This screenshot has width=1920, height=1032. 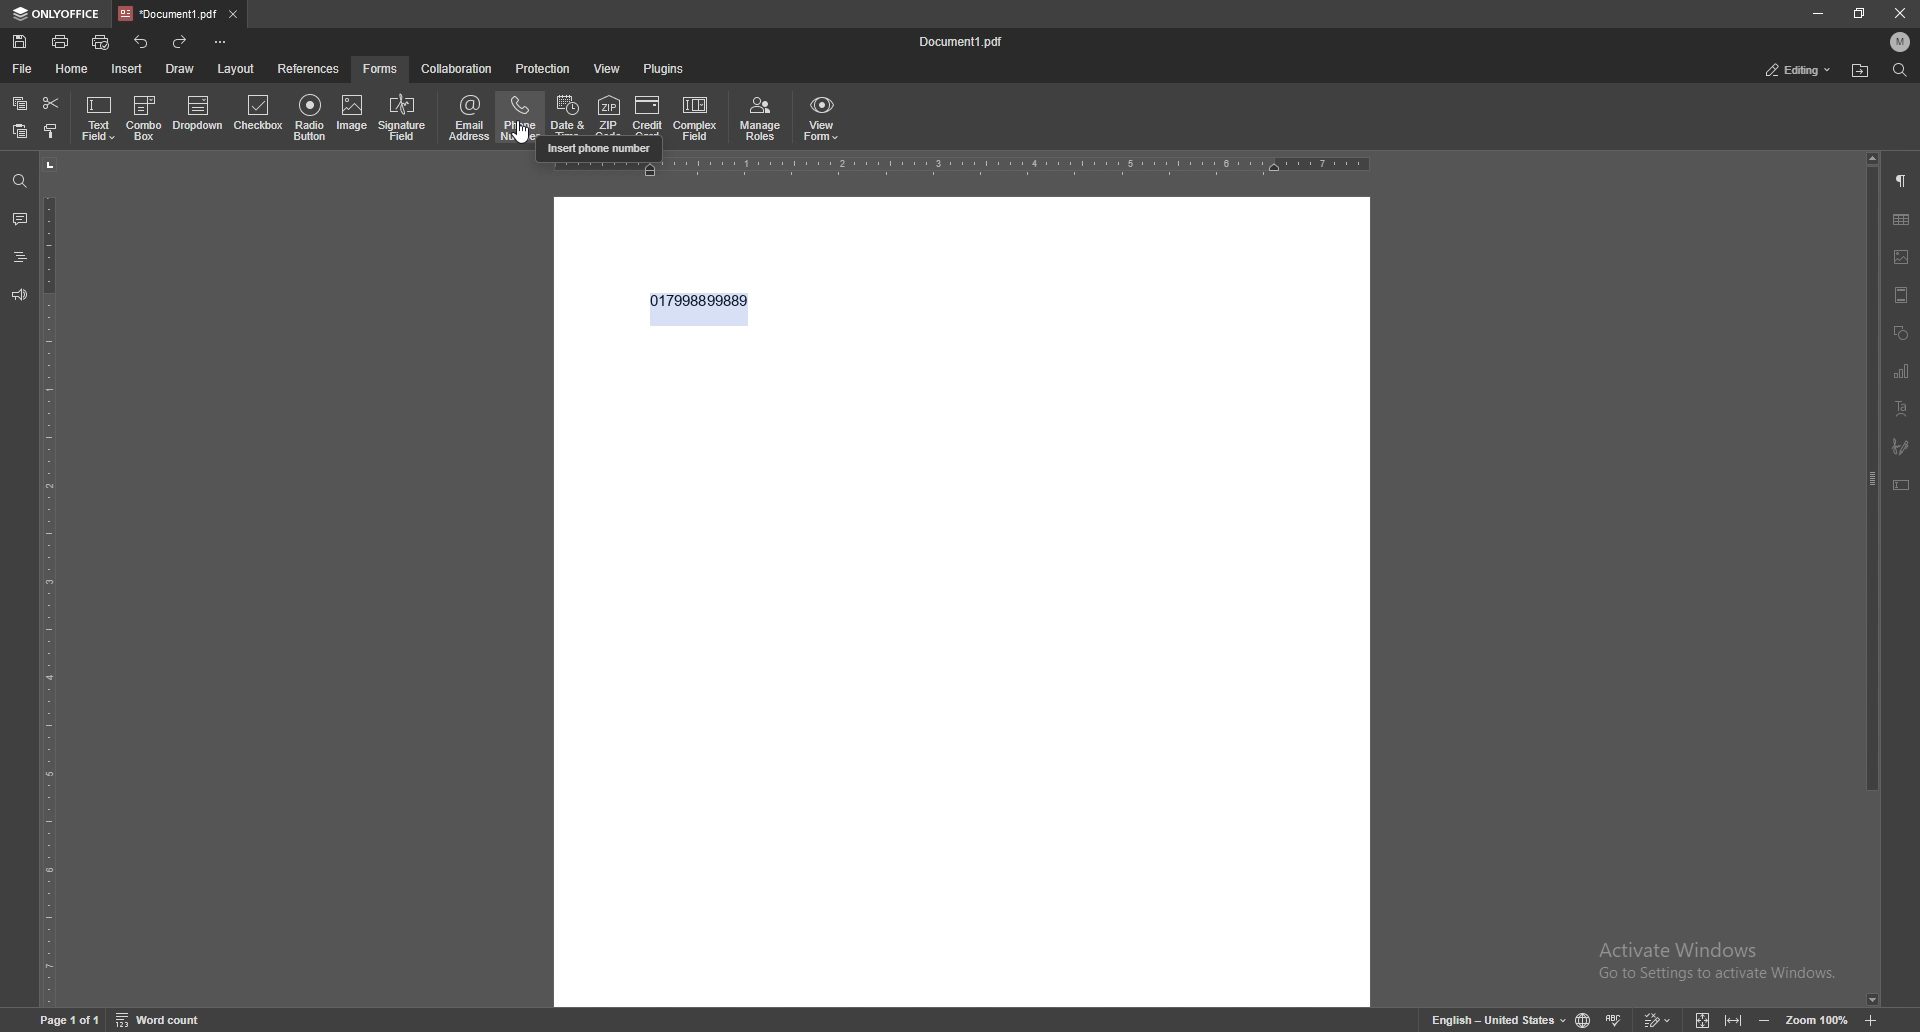 What do you see at coordinates (199, 115) in the screenshot?
I see `dropdown` at bounding box center [199, 115].